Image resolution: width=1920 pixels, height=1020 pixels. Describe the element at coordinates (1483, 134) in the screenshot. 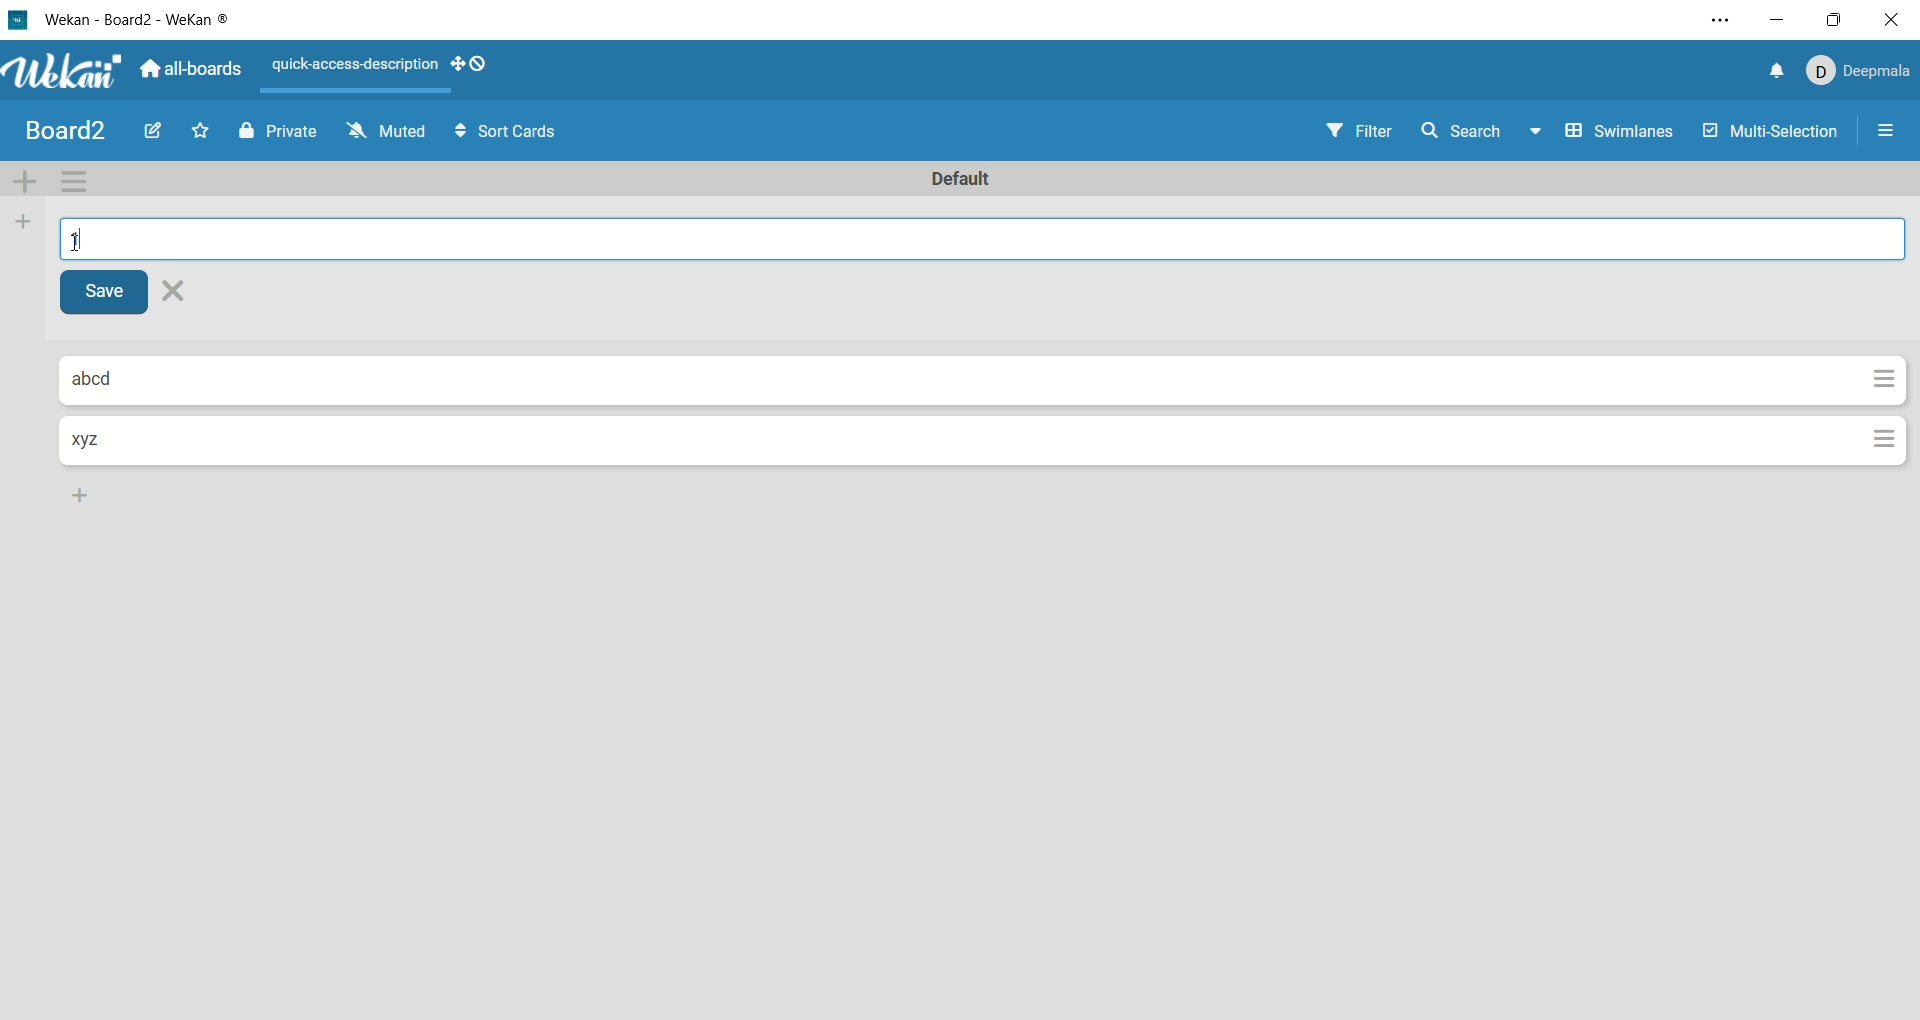

I see `search` at that location.